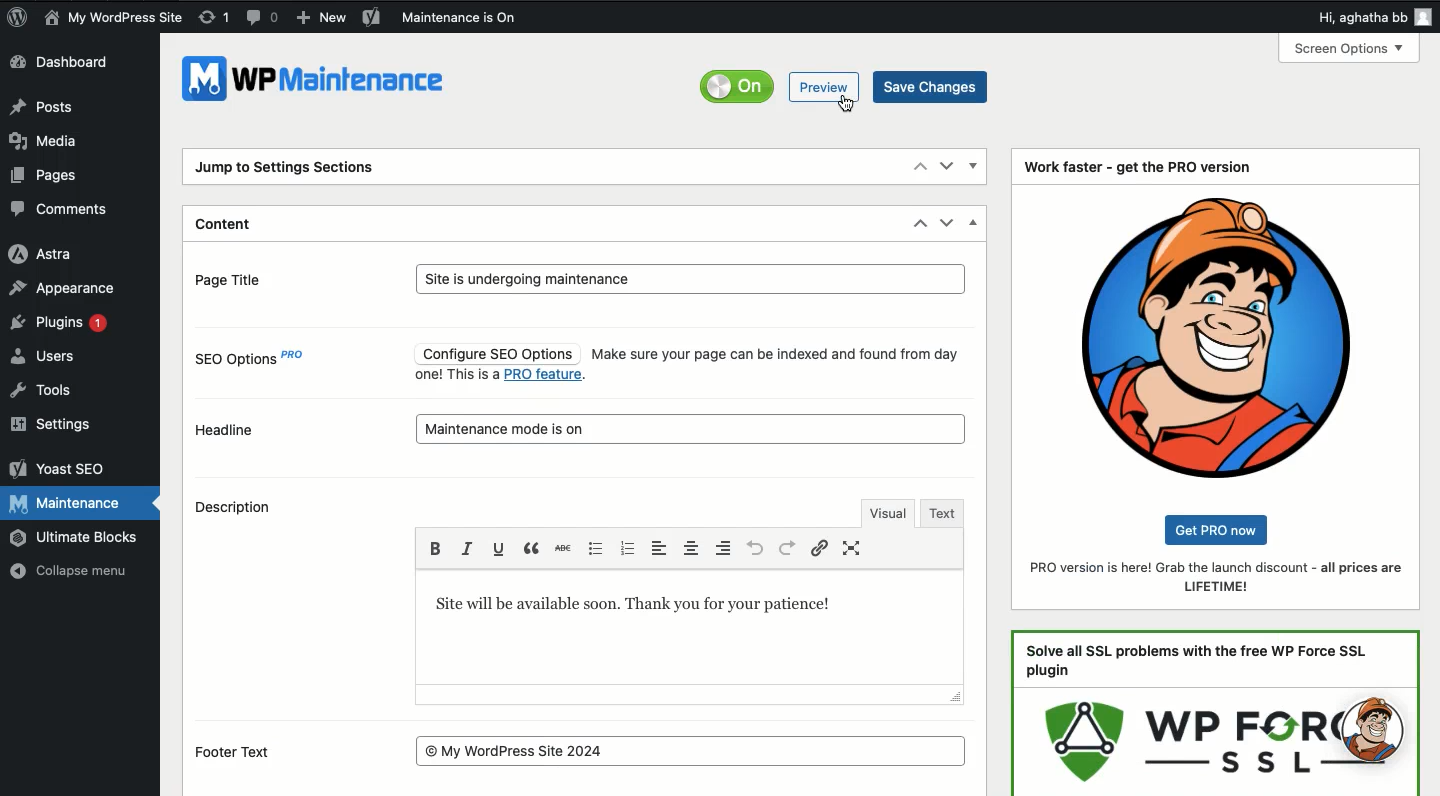 This screenshot has height=796, width=1440. What do you see at coordinates (63, 64) in the screenshot?
I see `Dashboard` at bounding box center [63, 64].